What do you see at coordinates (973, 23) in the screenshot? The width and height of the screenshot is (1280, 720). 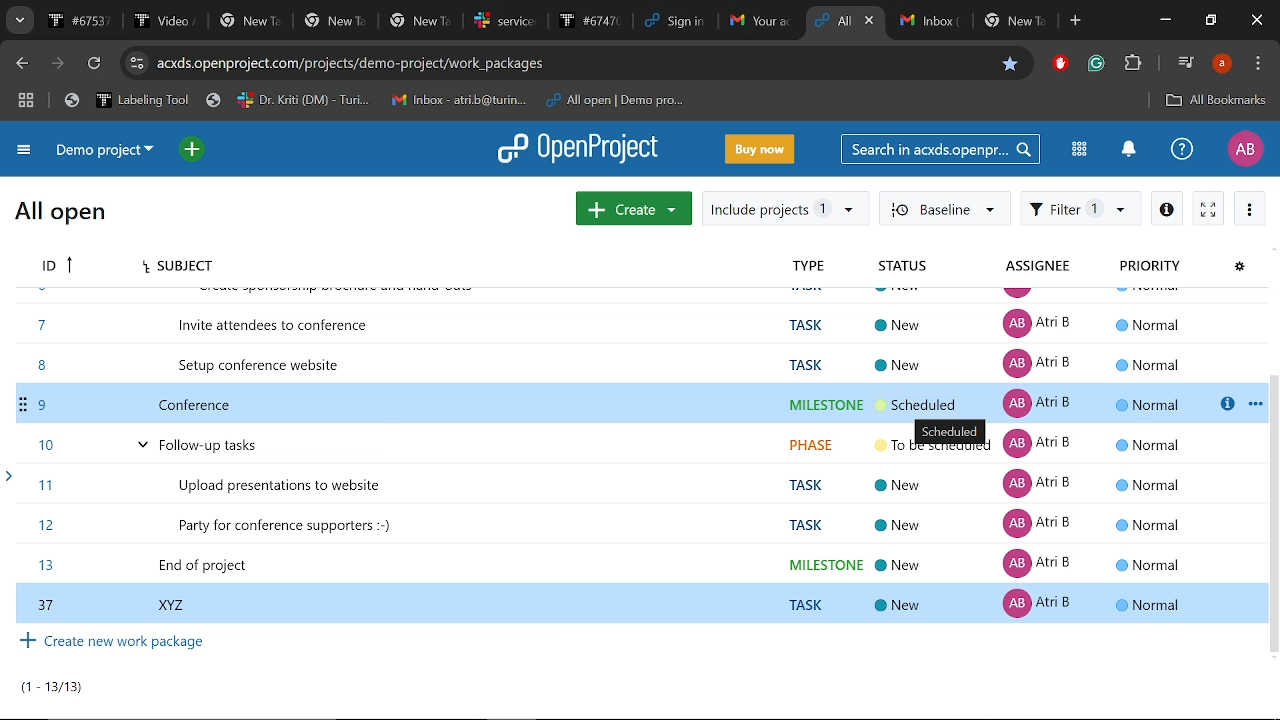 I see `Others tabs` at bounding box center [973, 23].